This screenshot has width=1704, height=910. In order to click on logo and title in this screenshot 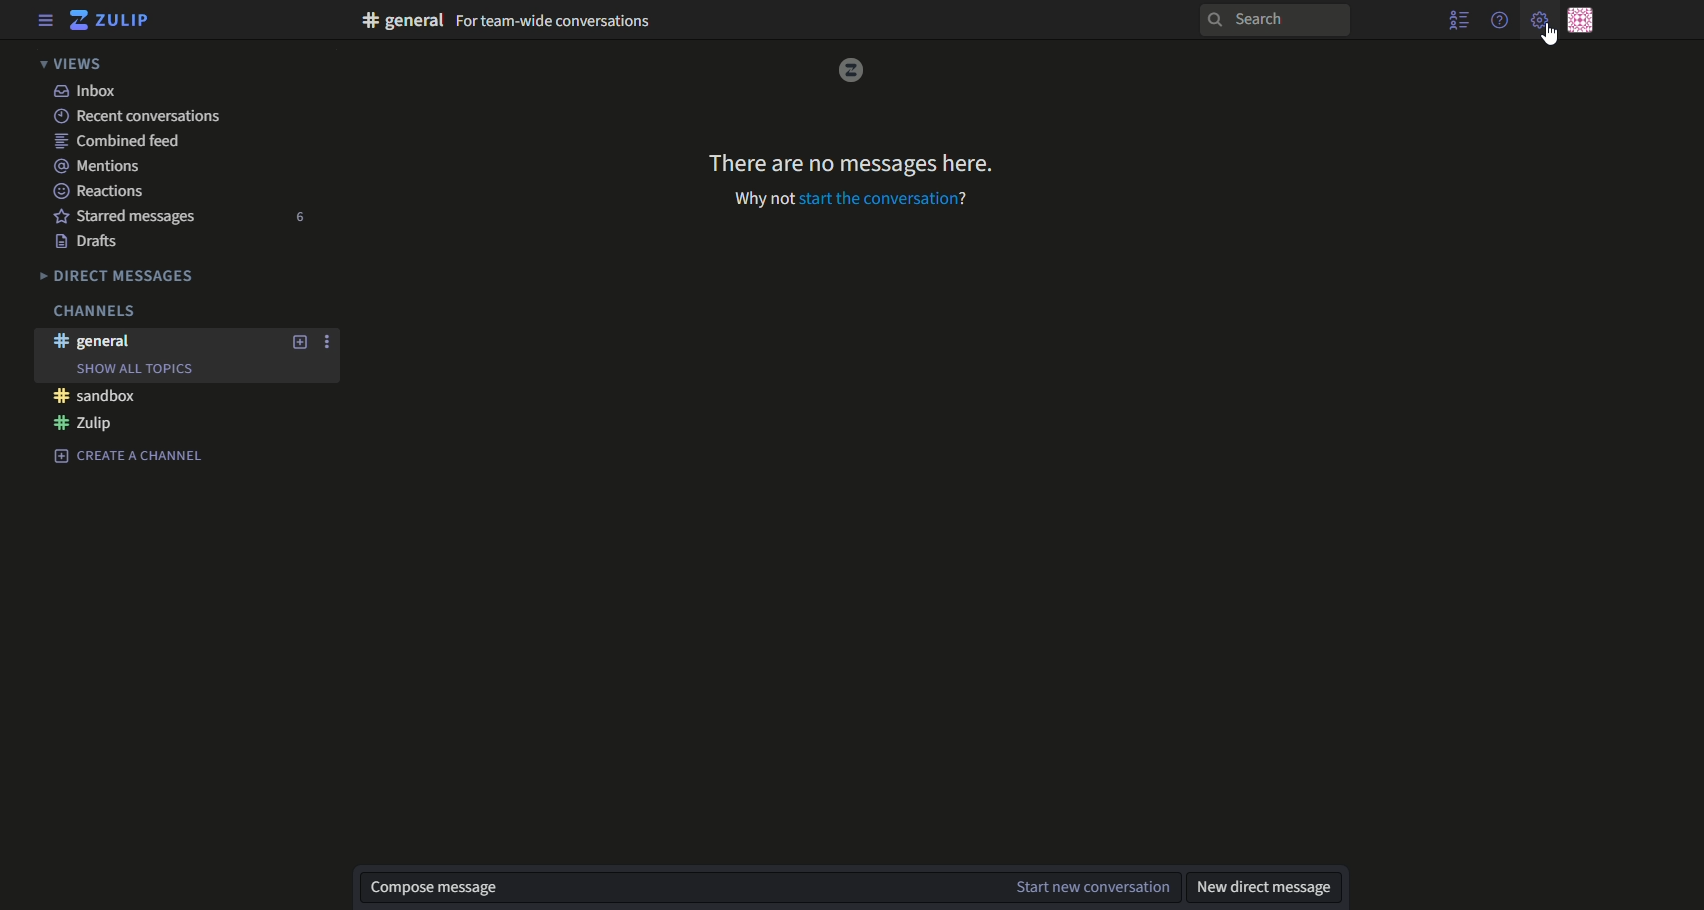, I will do `click(112, 20)`.